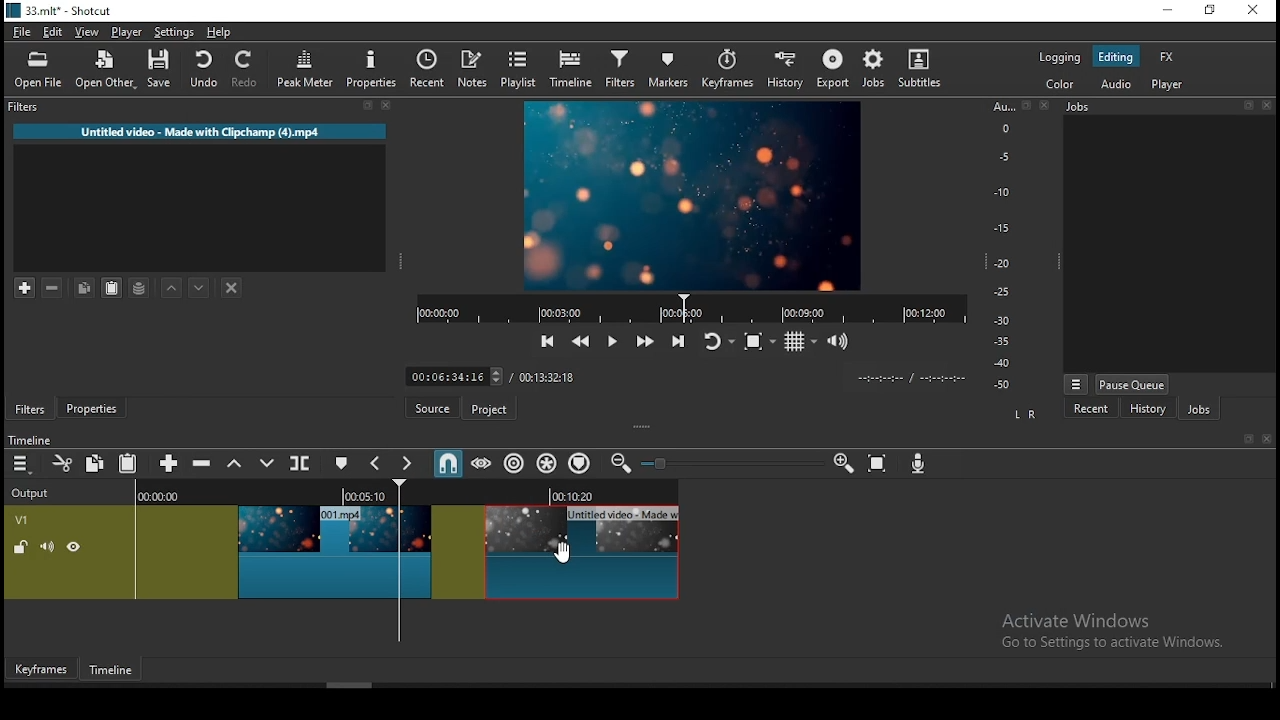 The height and width of the screenshot is (720, 1280). Describe the element at coordinates (307, 68) in the screenshot. I see `peak meter` at that location.